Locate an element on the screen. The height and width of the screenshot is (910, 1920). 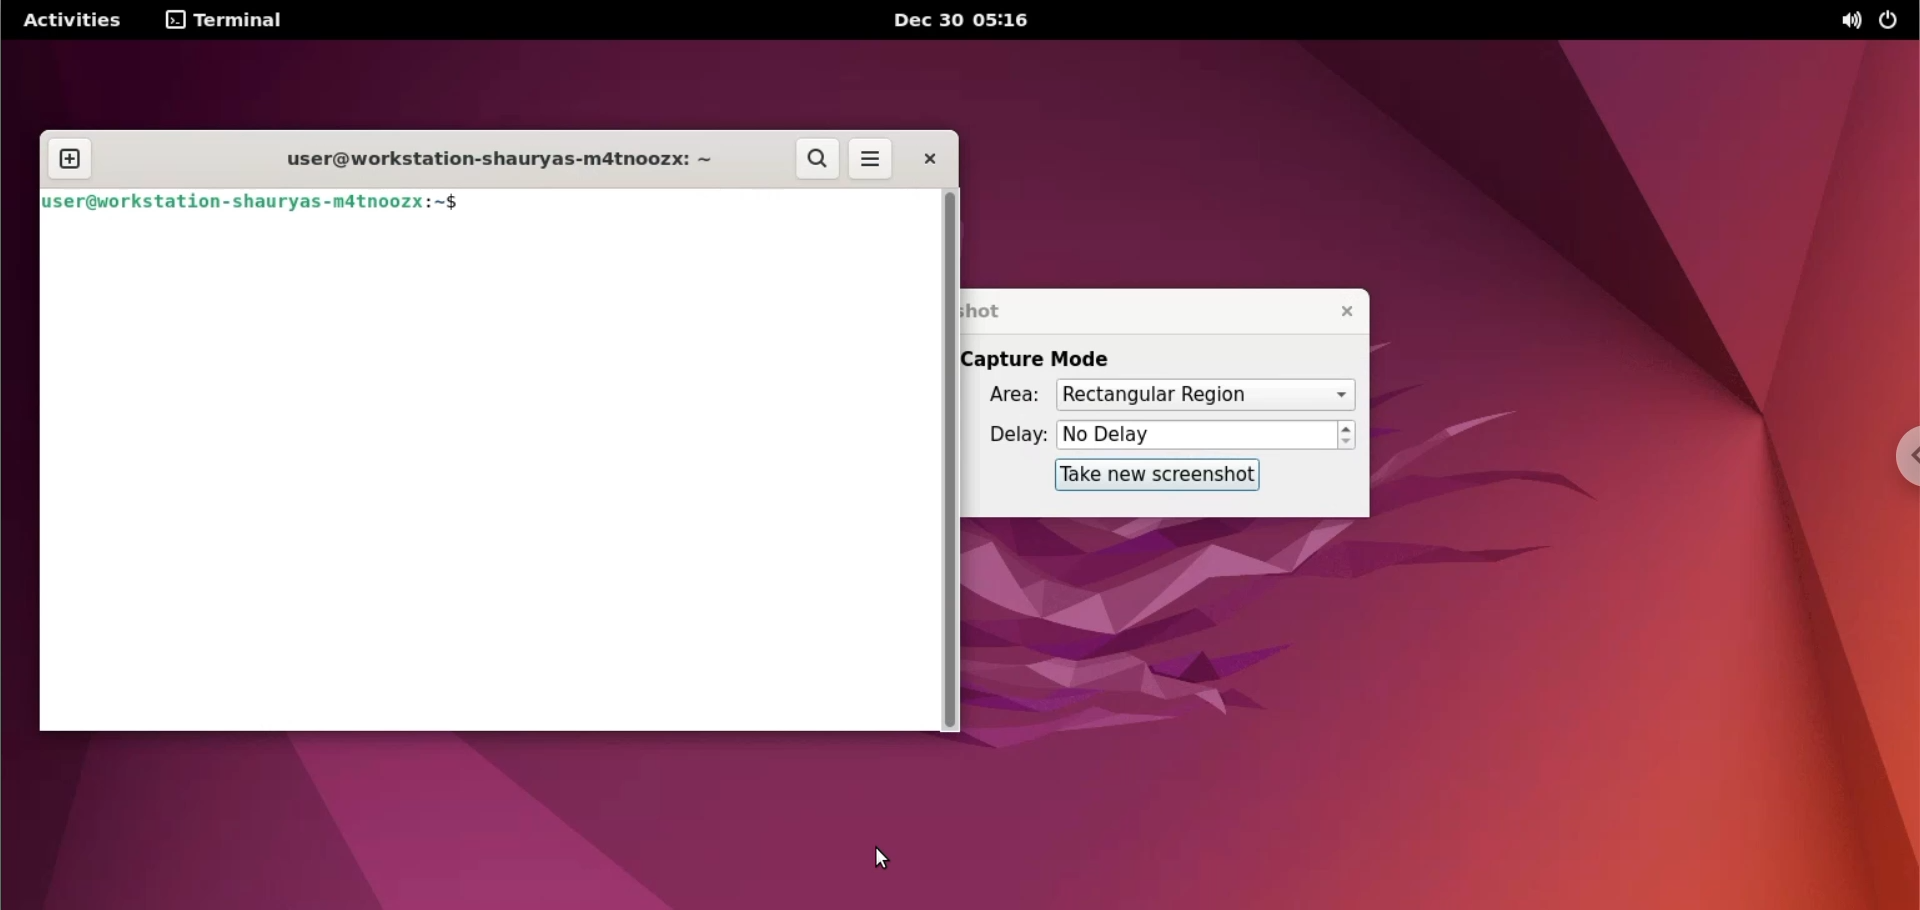
scrollbar is located at coordinates (955, 461).